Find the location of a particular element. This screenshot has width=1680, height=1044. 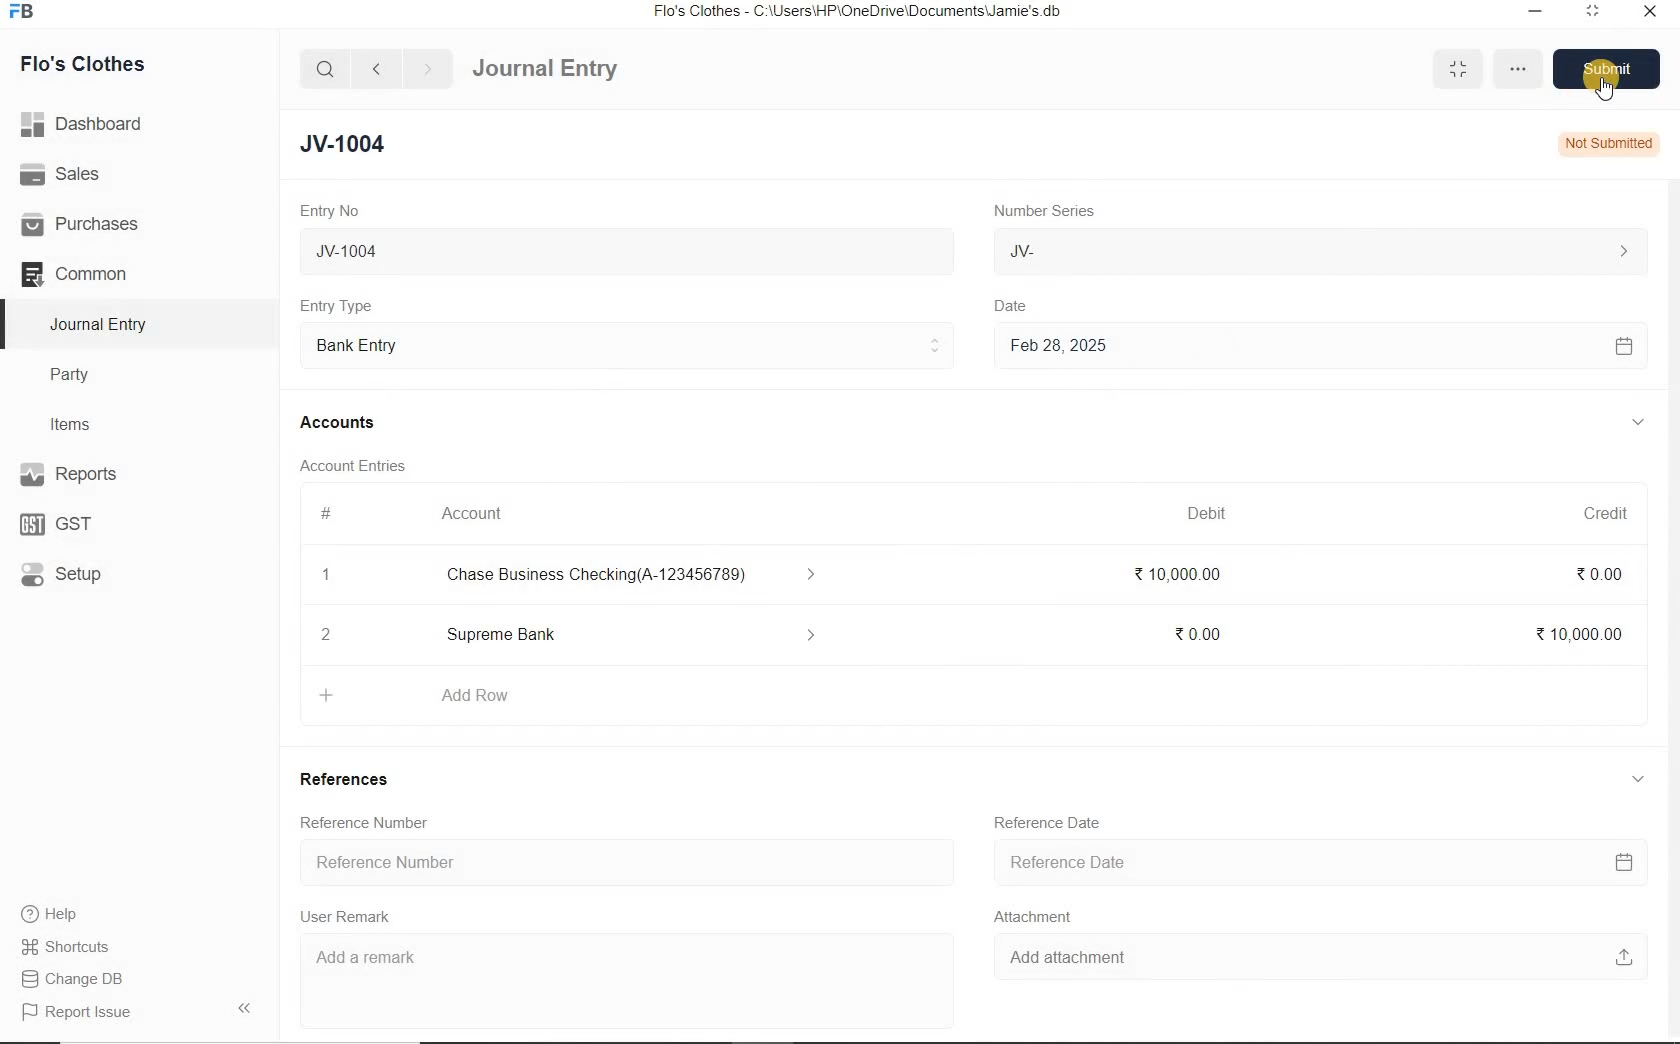

help is located at coordinates (50, 914).